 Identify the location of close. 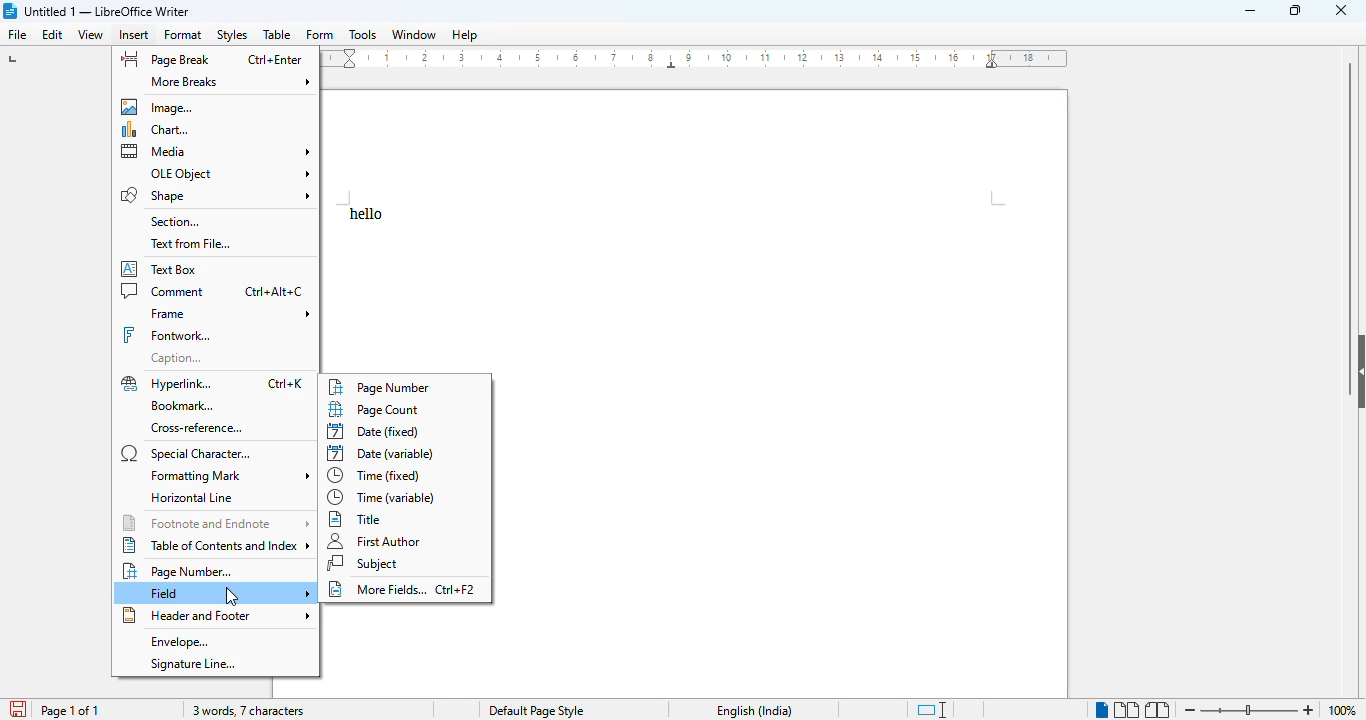
(1340, 11).